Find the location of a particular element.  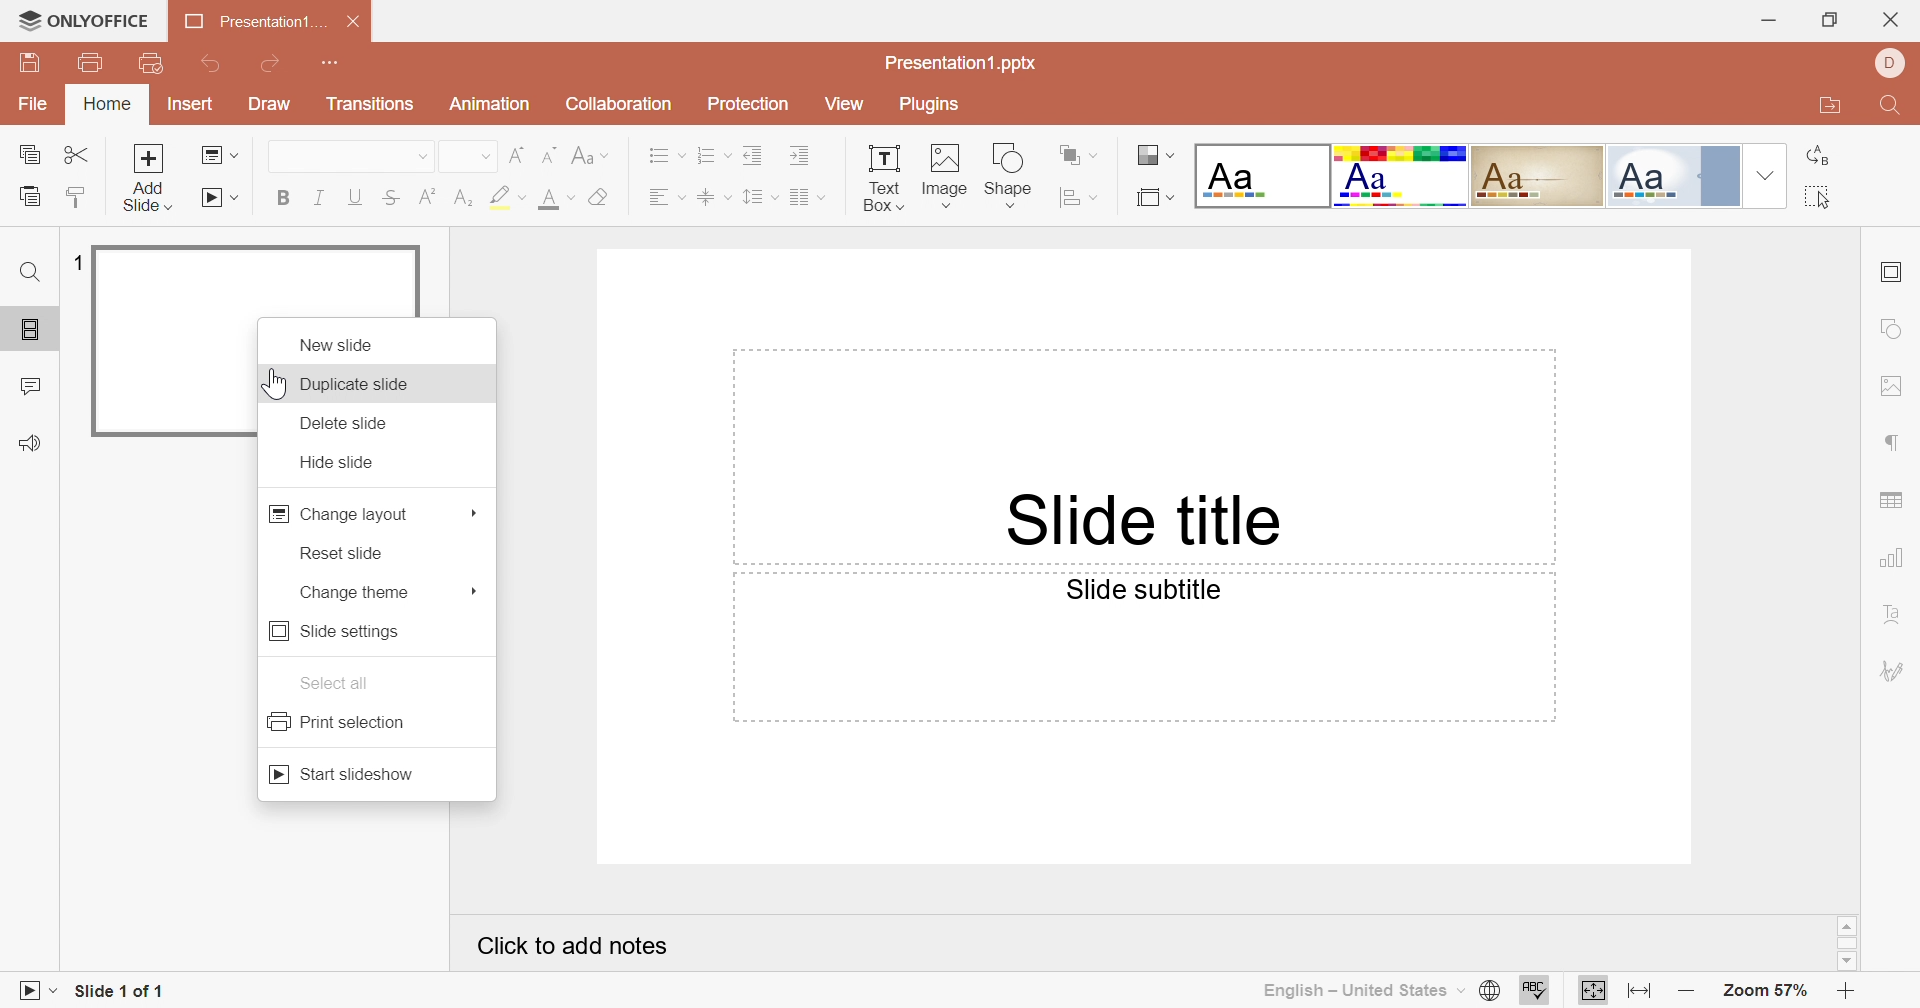

Cut is located at coordinates (77, 153).